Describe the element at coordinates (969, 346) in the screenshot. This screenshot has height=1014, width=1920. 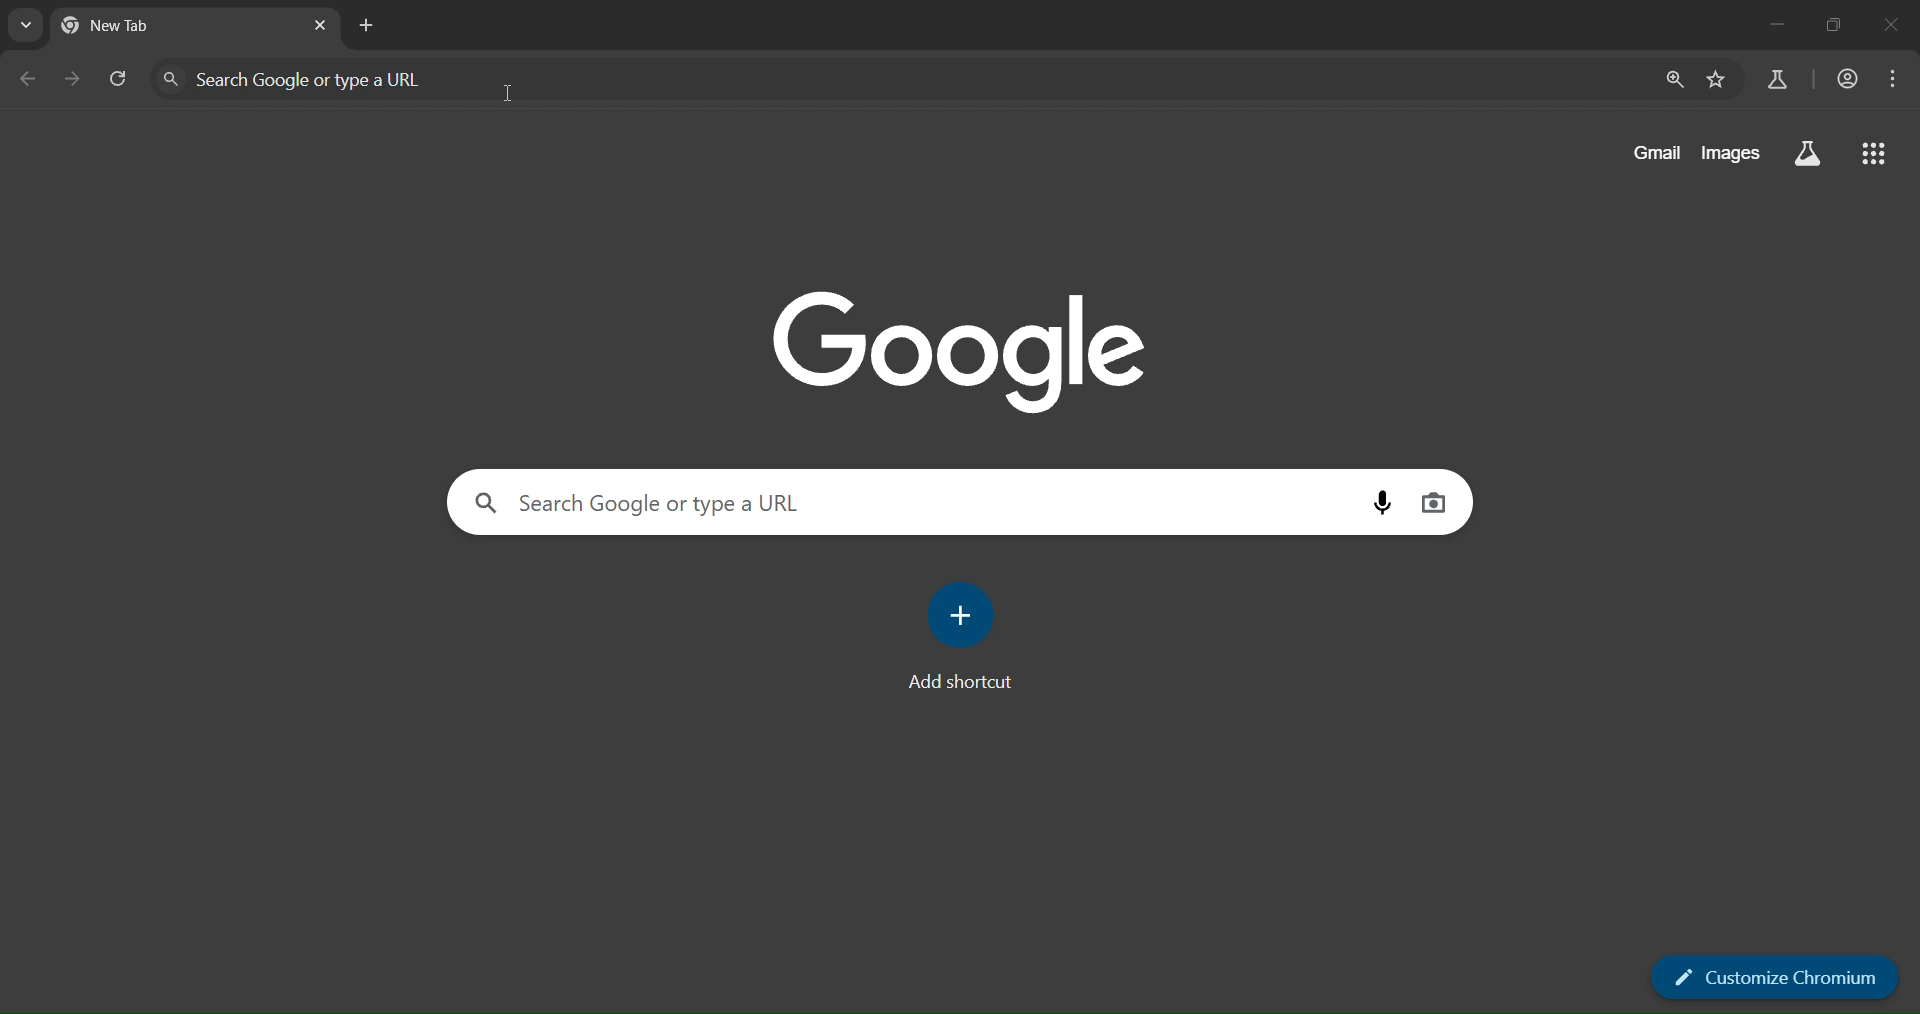
I see `google ` at that location.